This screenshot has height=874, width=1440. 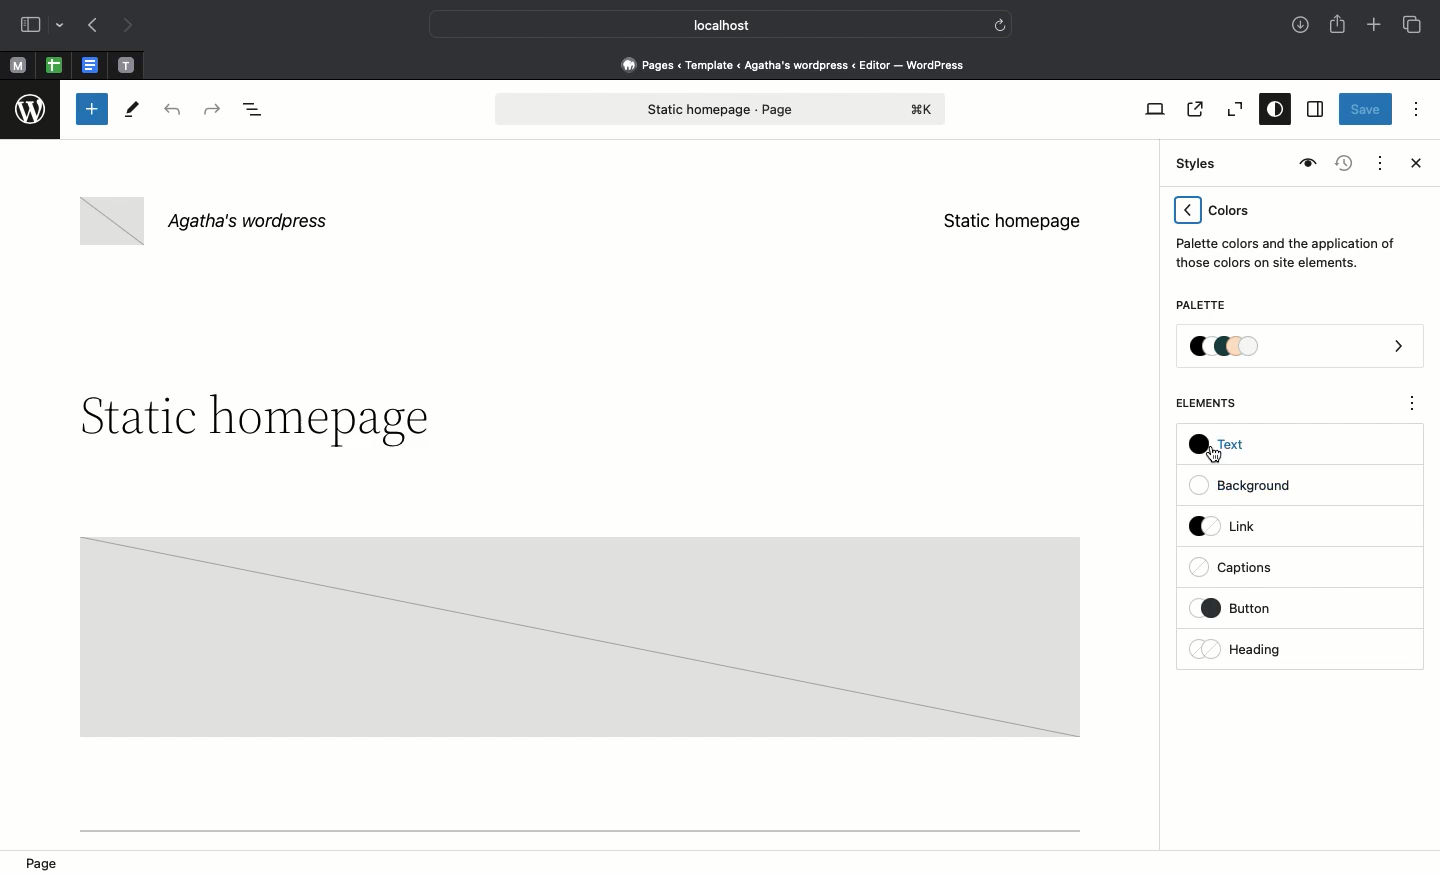 I want to click on Style book, so click(x=1305, y=164).